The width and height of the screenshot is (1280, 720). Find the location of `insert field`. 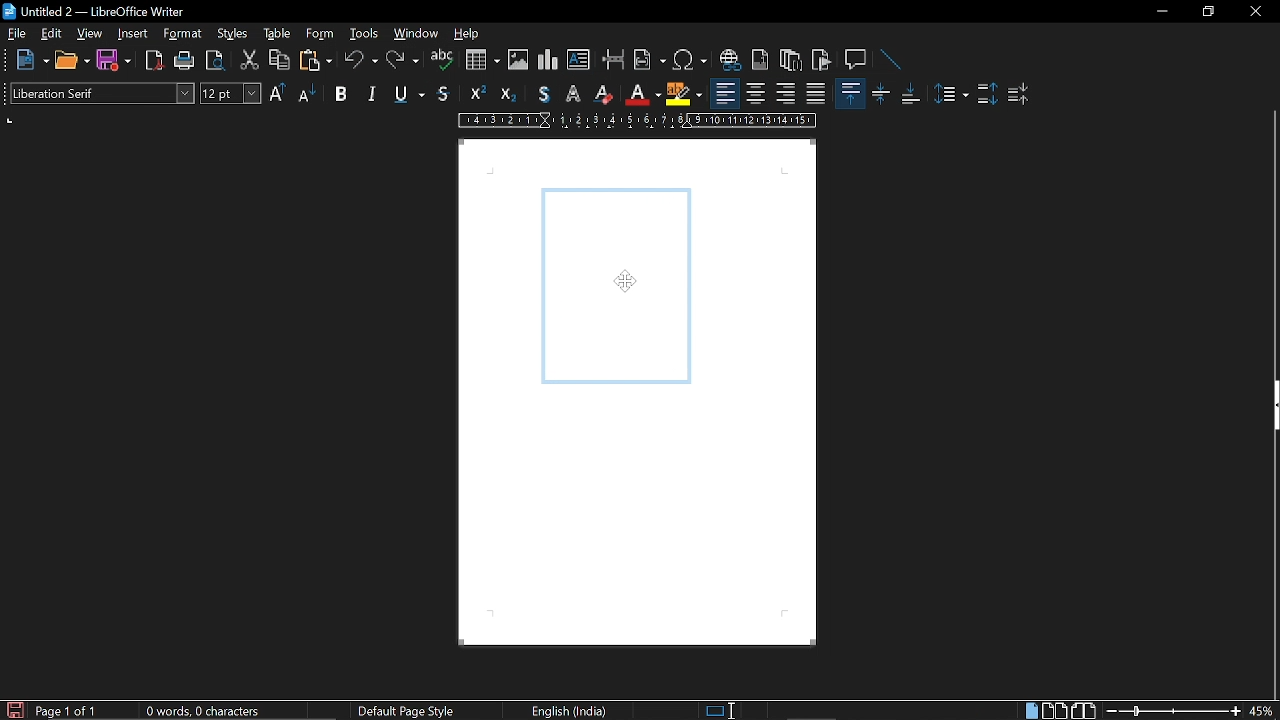

insert field is located at coordinates (649, 62).